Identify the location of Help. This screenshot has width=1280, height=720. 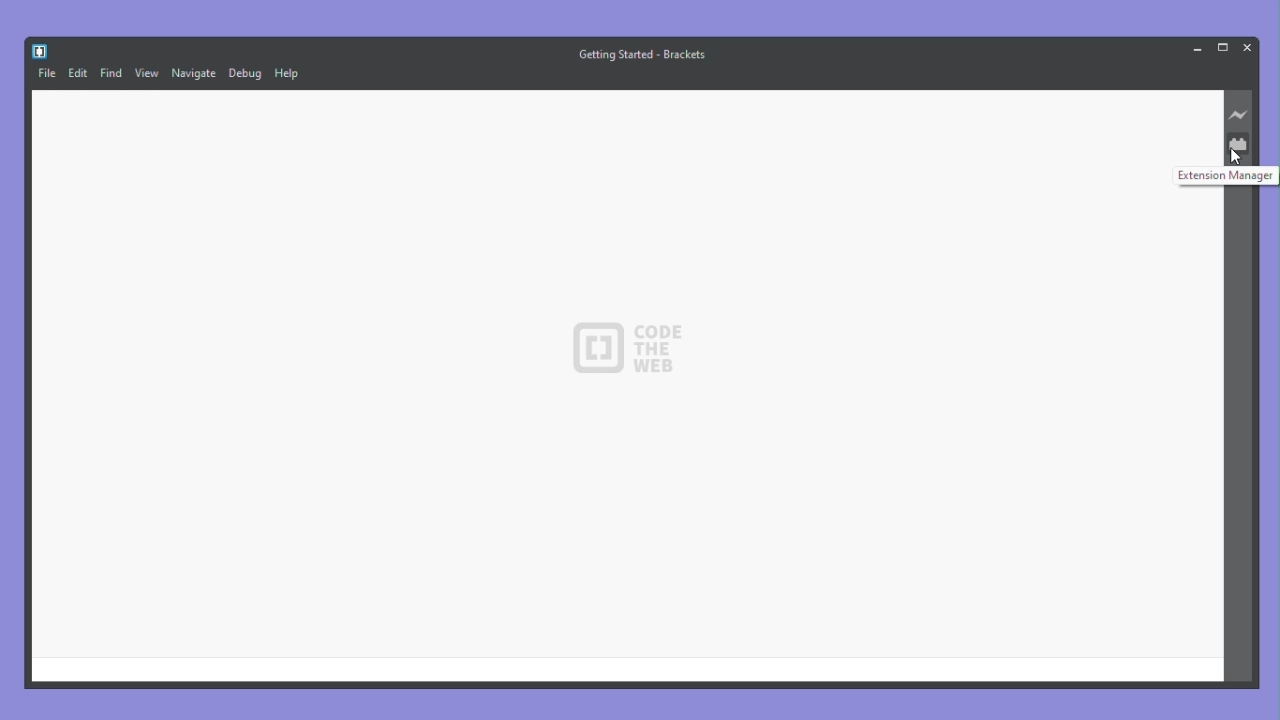
(287, 72).